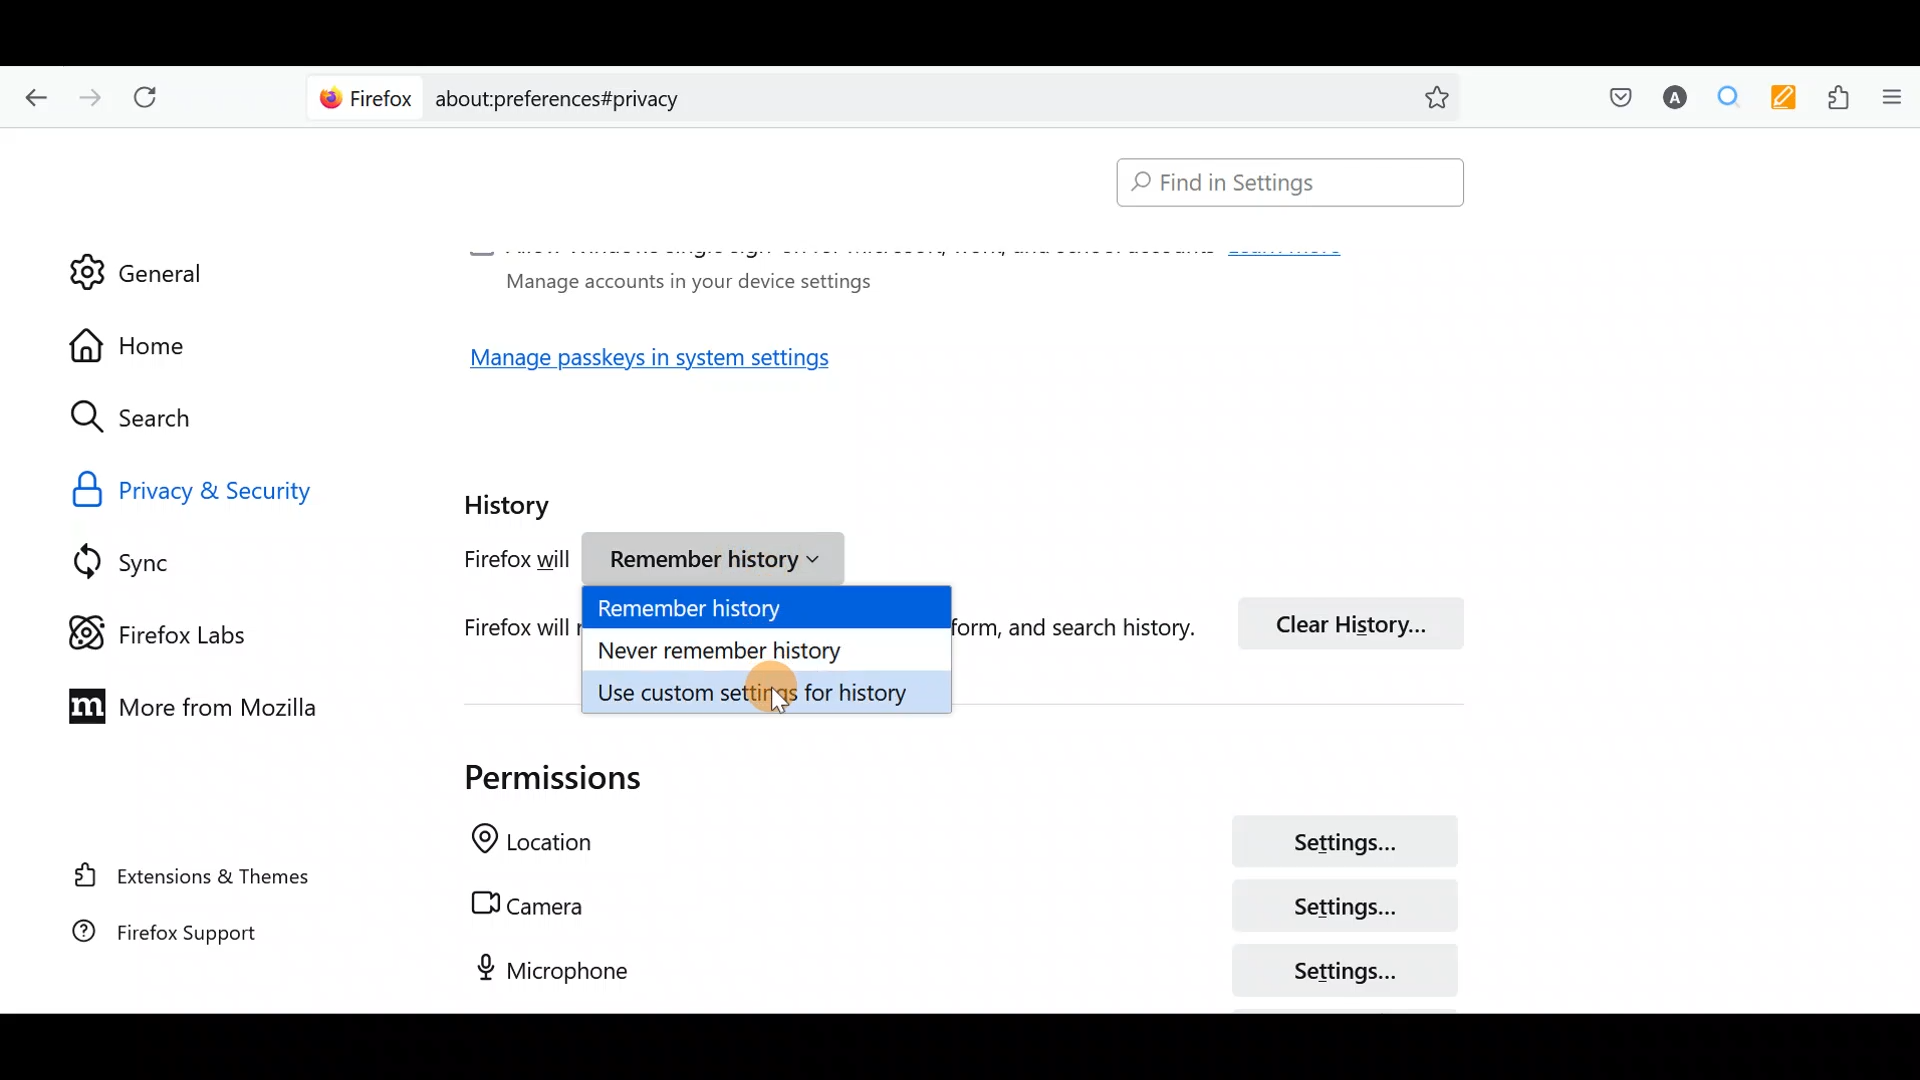 Image resolution: width=1920 pixels, height=1080 pixels. What do you see at coordinates (682, 280) in the screenshot?
I see `Manage accounts in your device settings` at bounding box center [682, 280].